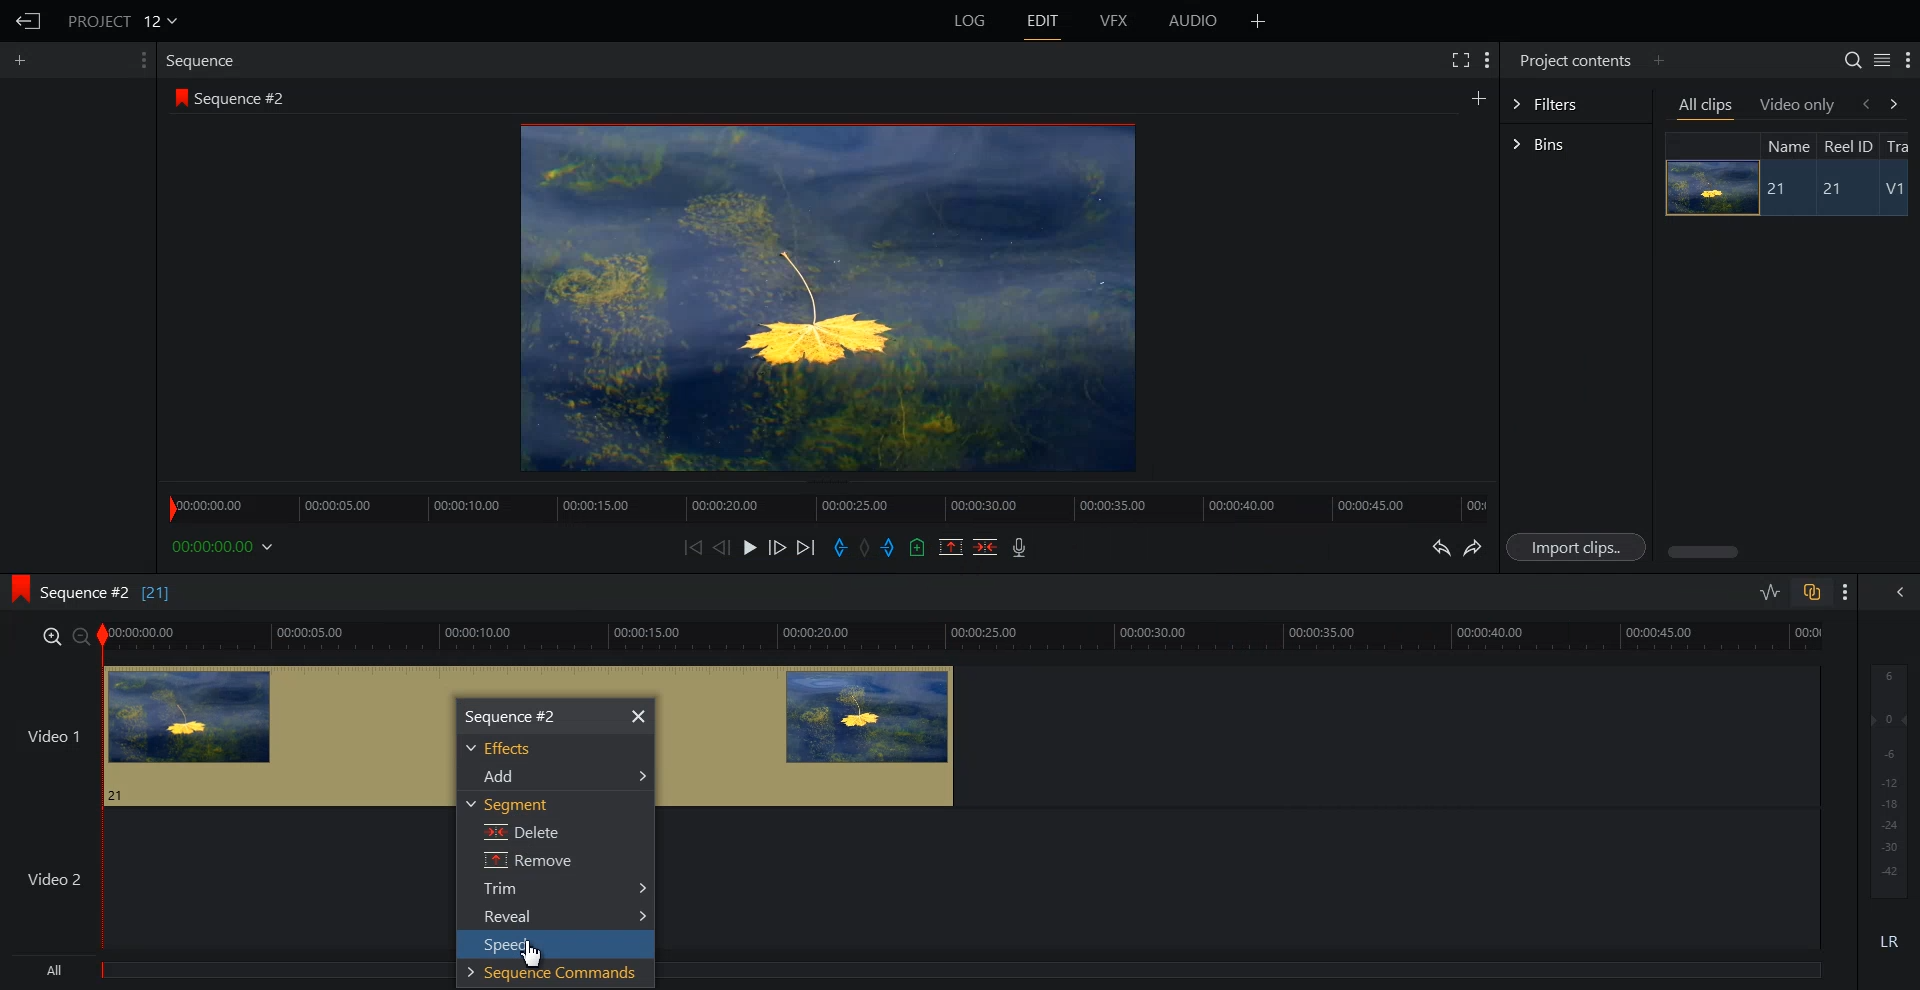  What do you see at coordinates (986, 547) in the screenshot?
I see `Delete` at bounding box center [986, 547].